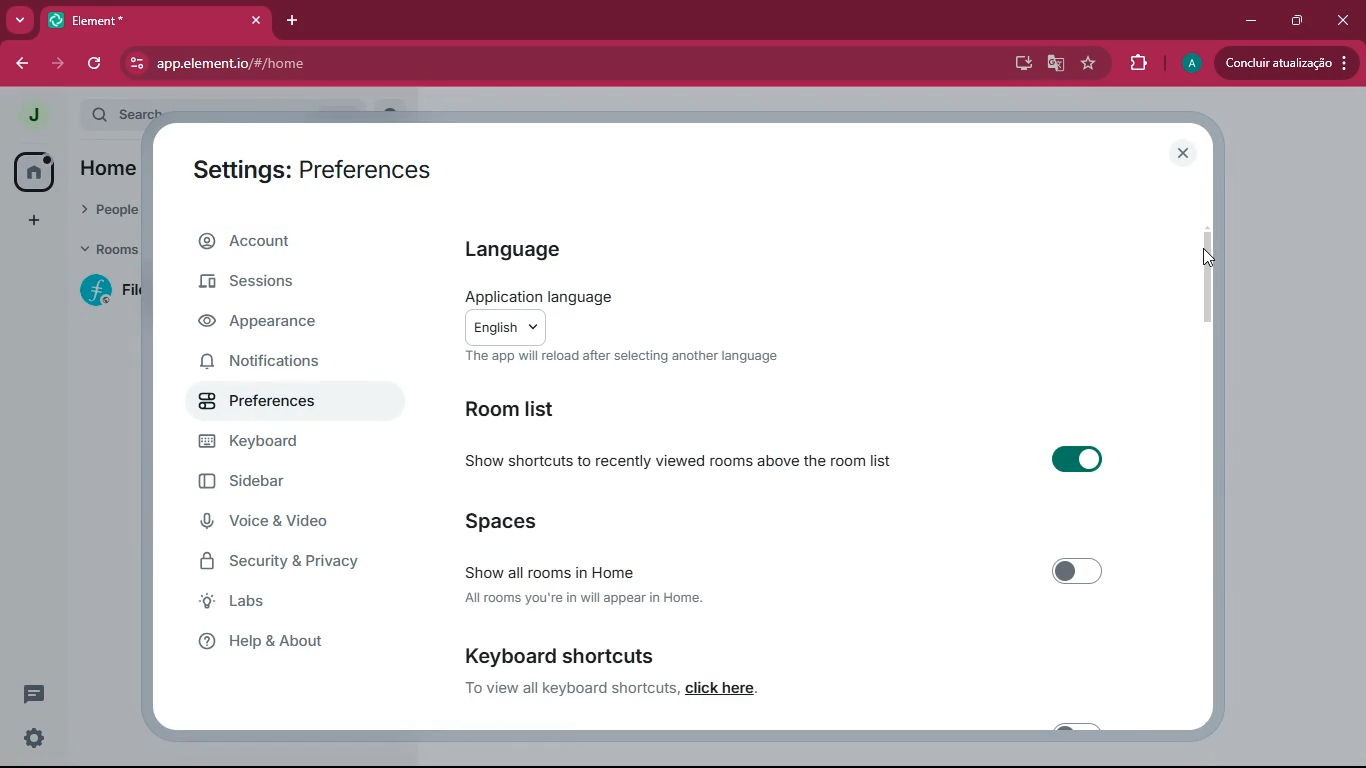 The height and width of the screenshot is (768, 1366). What do you see at coordinates (68, 117) in the screenshot?
I see `expand` at bounding box center [68, 117].